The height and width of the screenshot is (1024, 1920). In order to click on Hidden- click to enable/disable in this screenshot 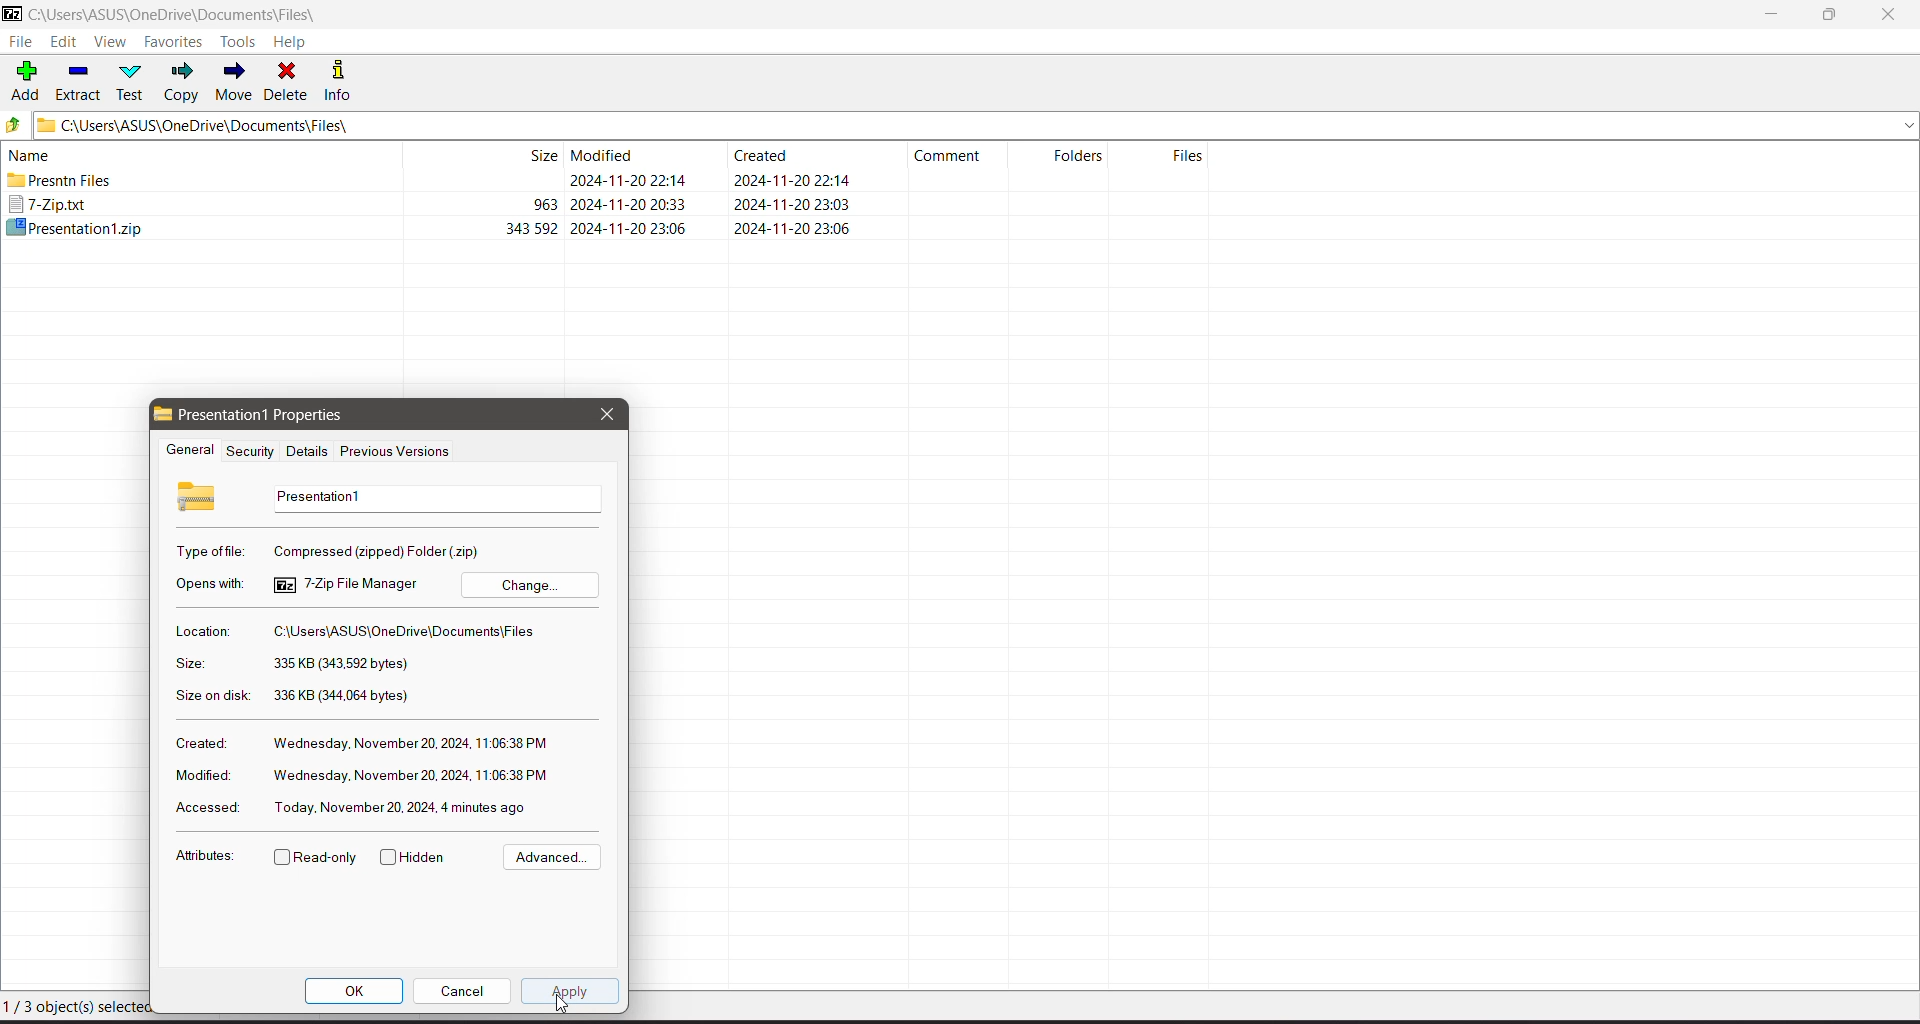, I will do `click(417, 858)`.